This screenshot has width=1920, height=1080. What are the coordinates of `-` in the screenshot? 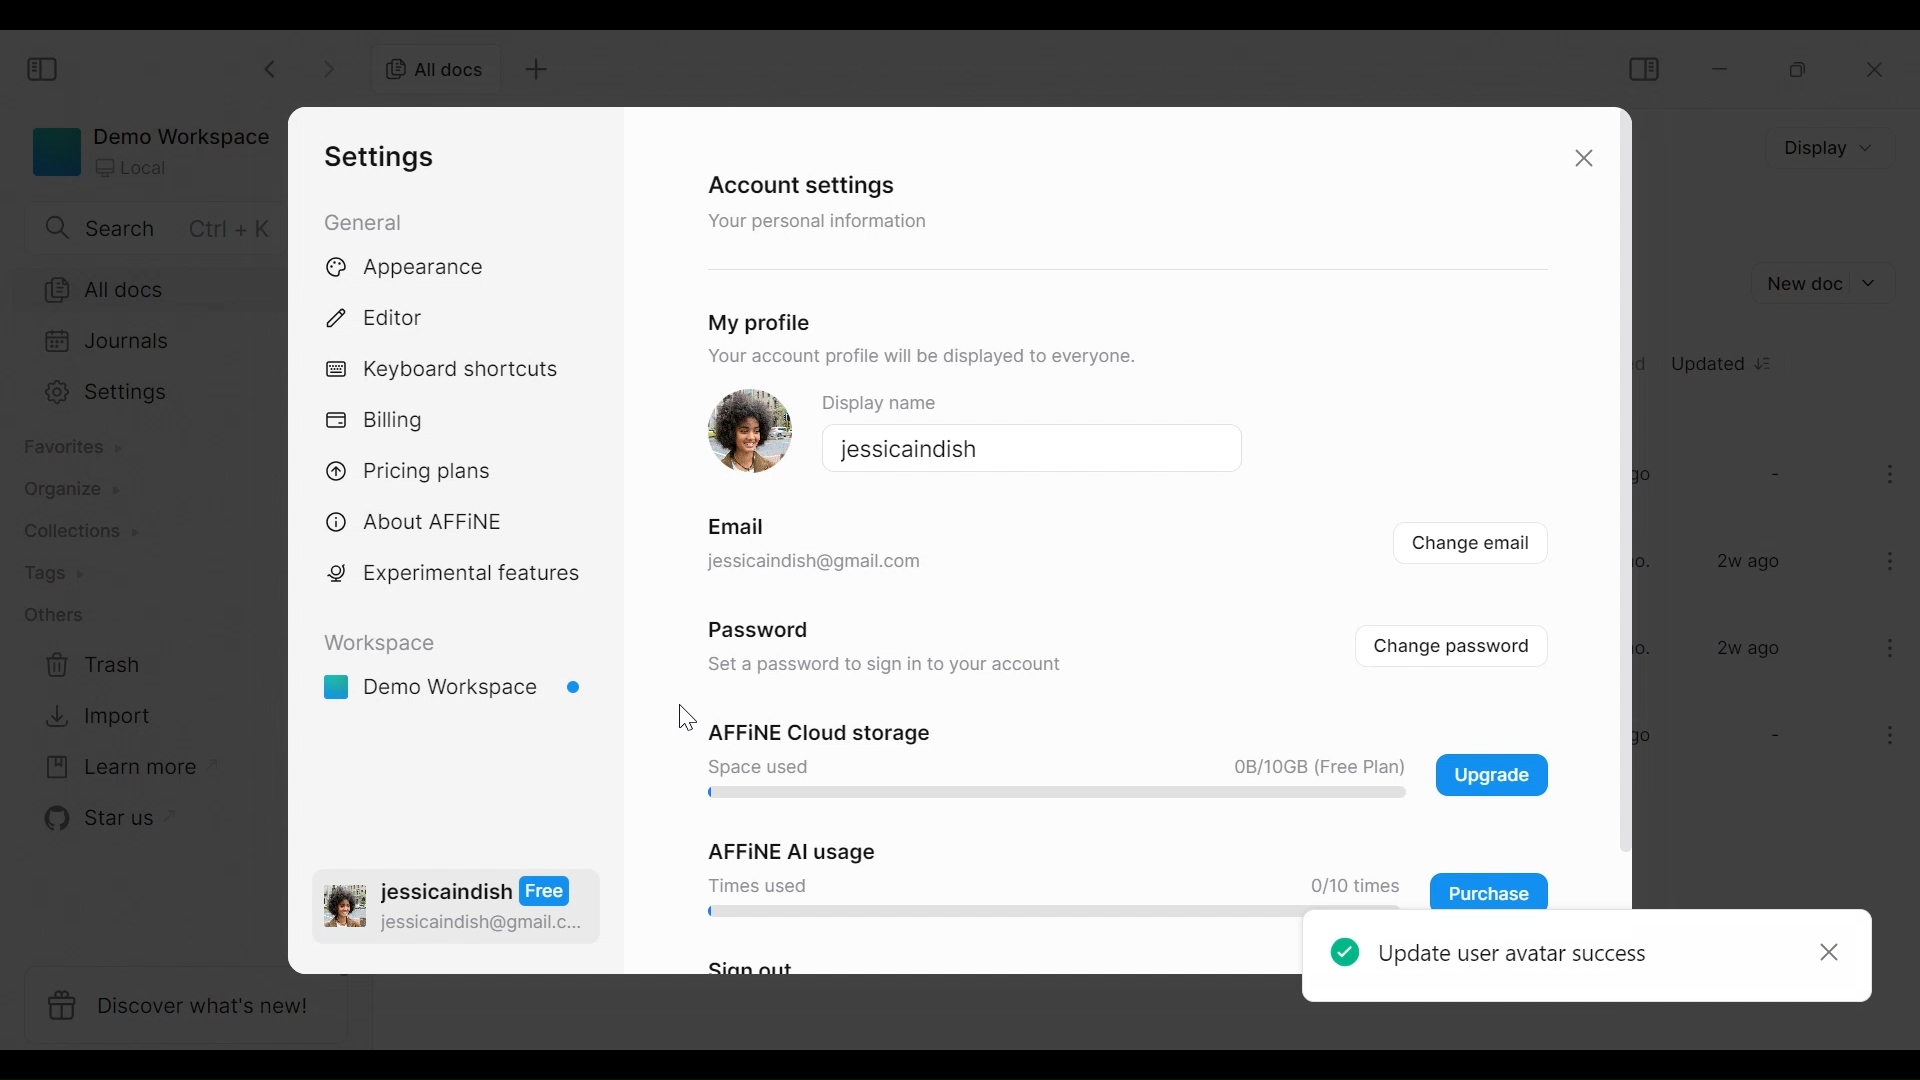 It's located at (1773, 473).